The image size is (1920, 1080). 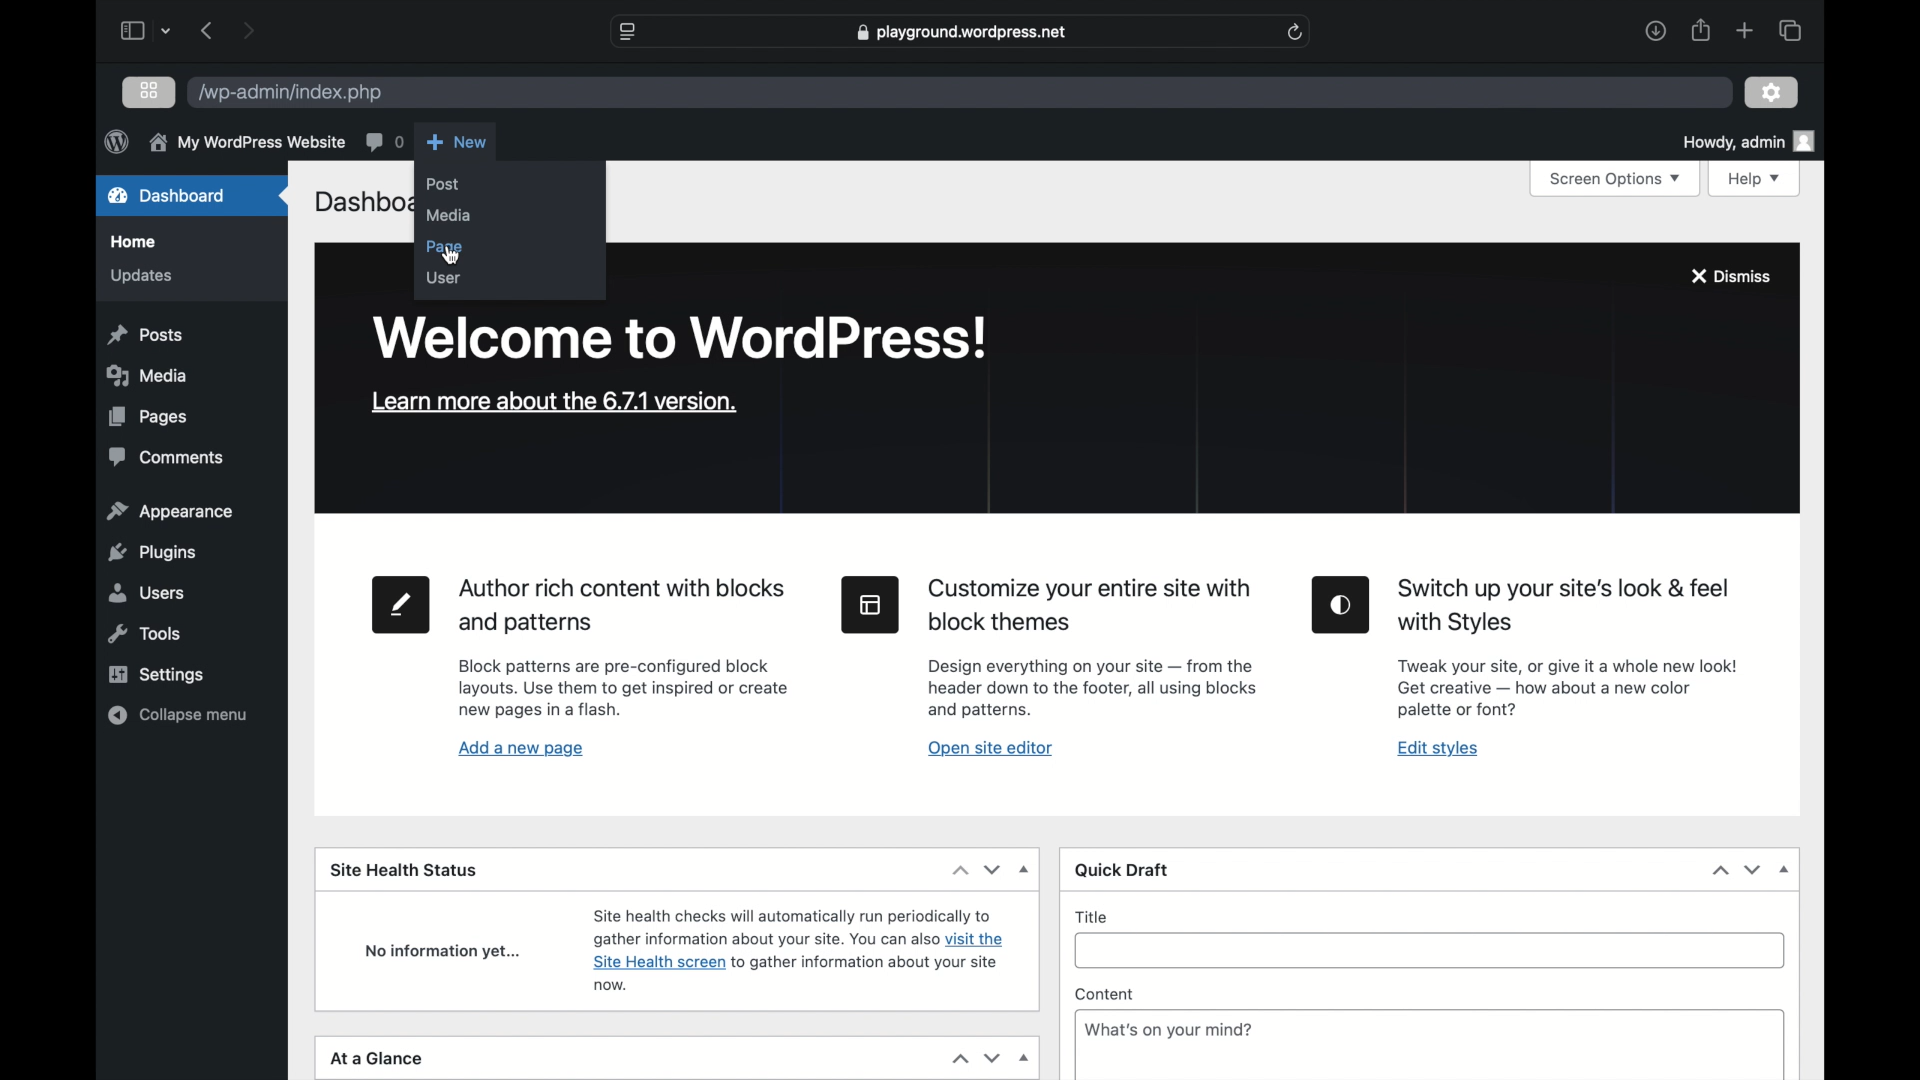 I want to click on users, so click(x=146, y=593).